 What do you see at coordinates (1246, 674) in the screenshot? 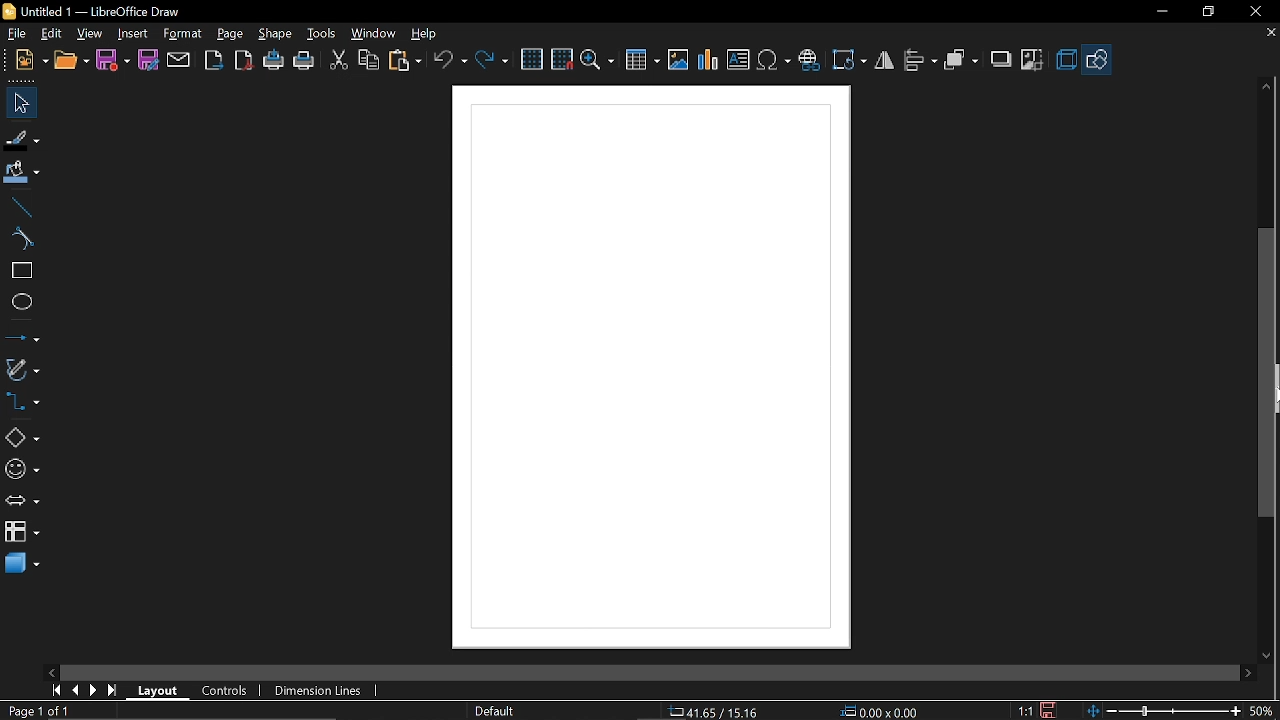
I see `Move right` at bounding box center [1246, 674].